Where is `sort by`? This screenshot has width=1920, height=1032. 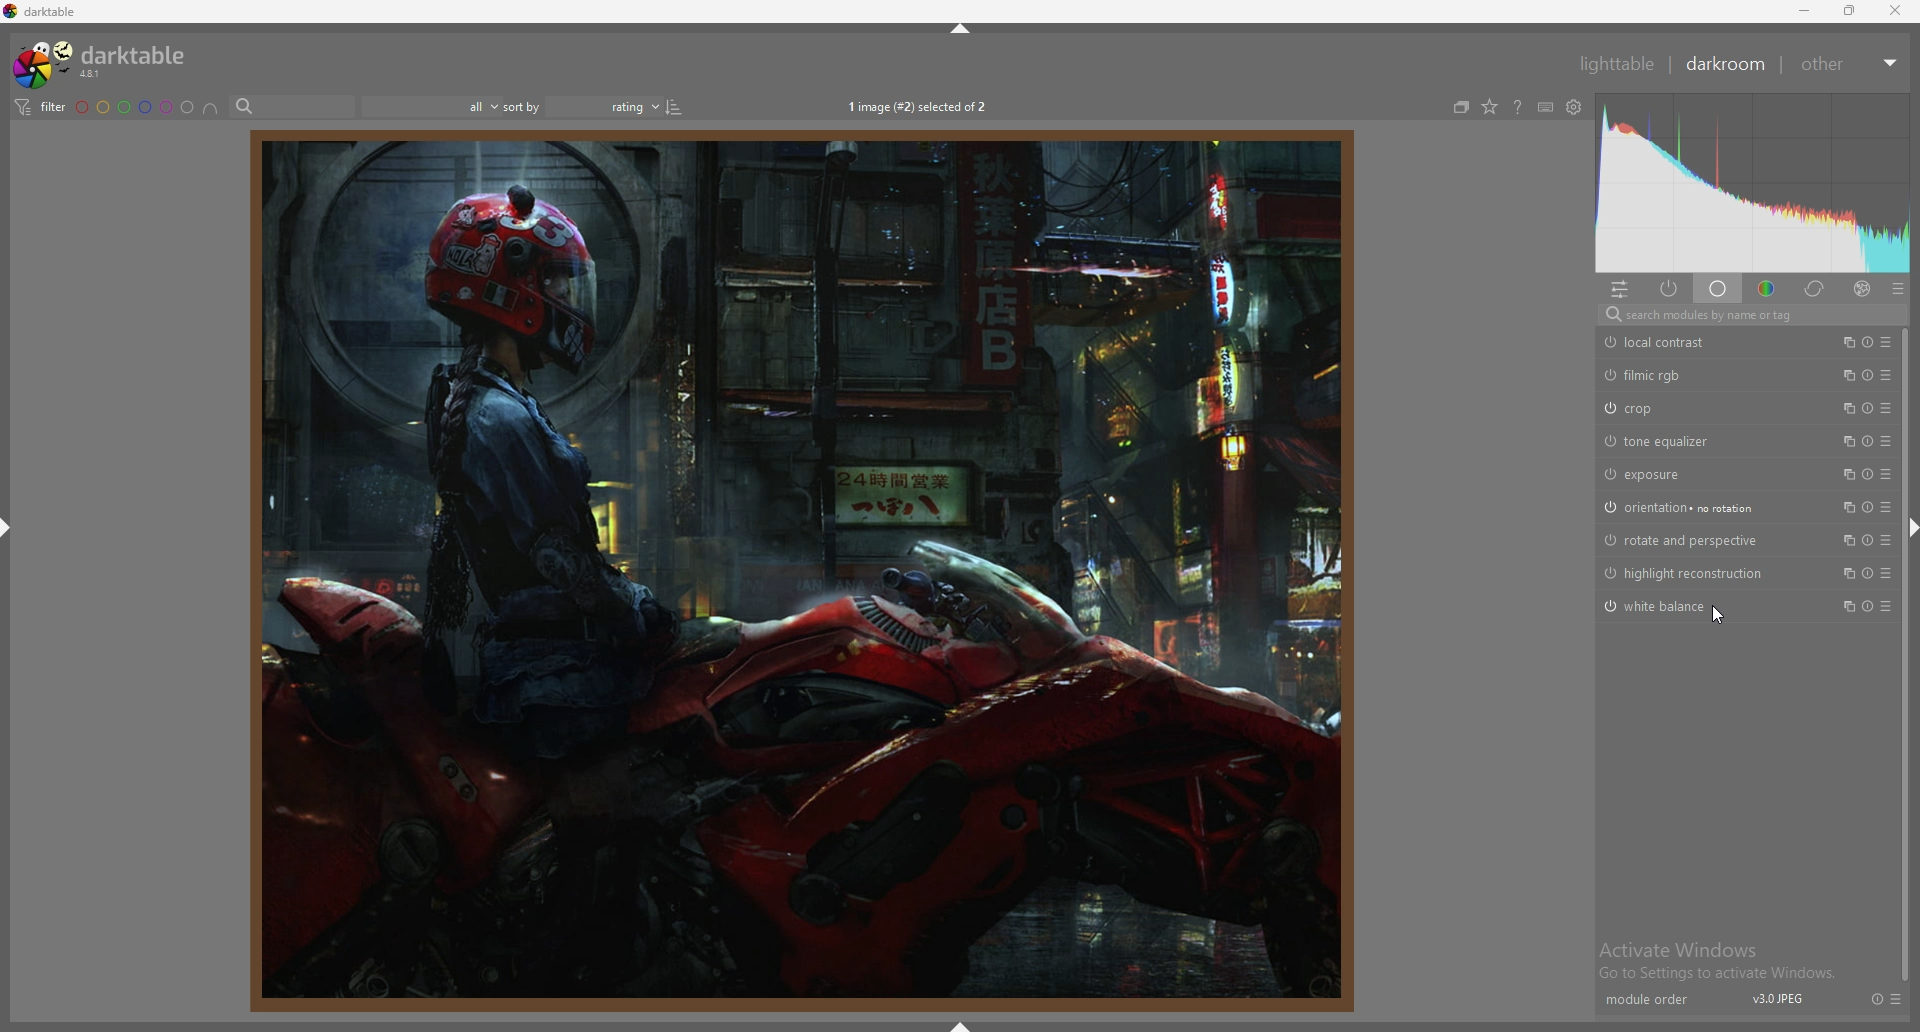
sort by is located at coordinates (584, 107).